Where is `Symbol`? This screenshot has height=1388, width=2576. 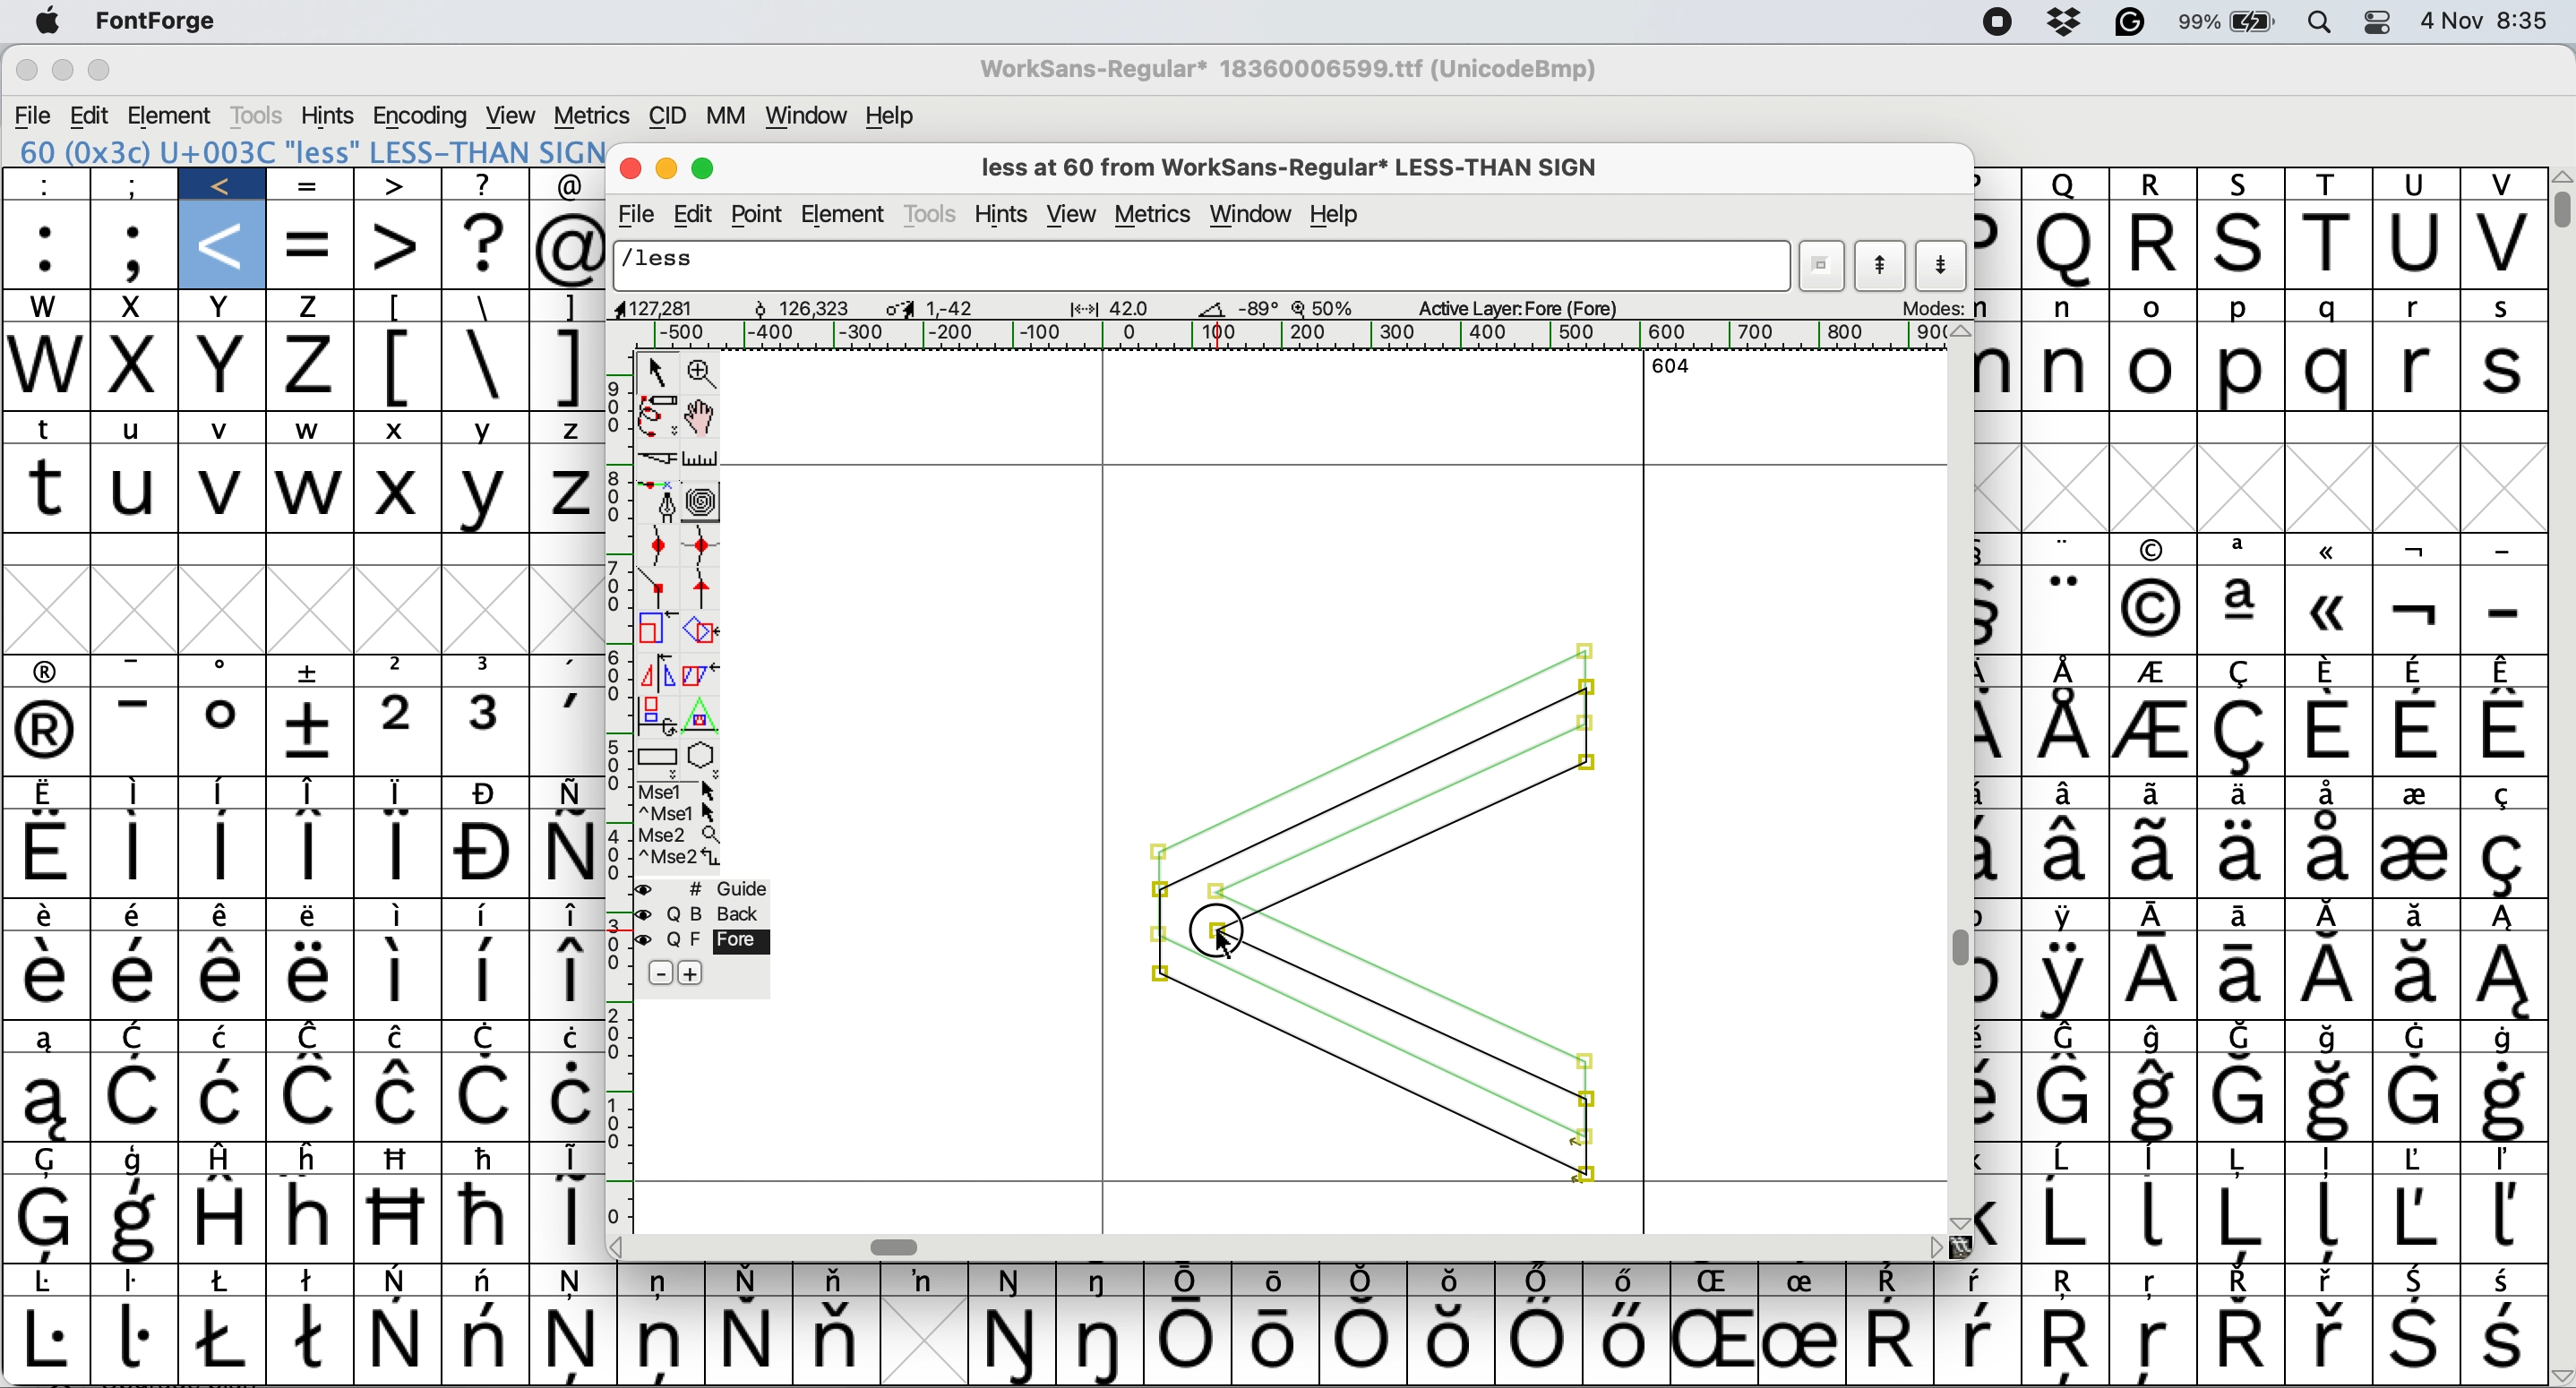
Symbol is located at coordinates (1999, 611).